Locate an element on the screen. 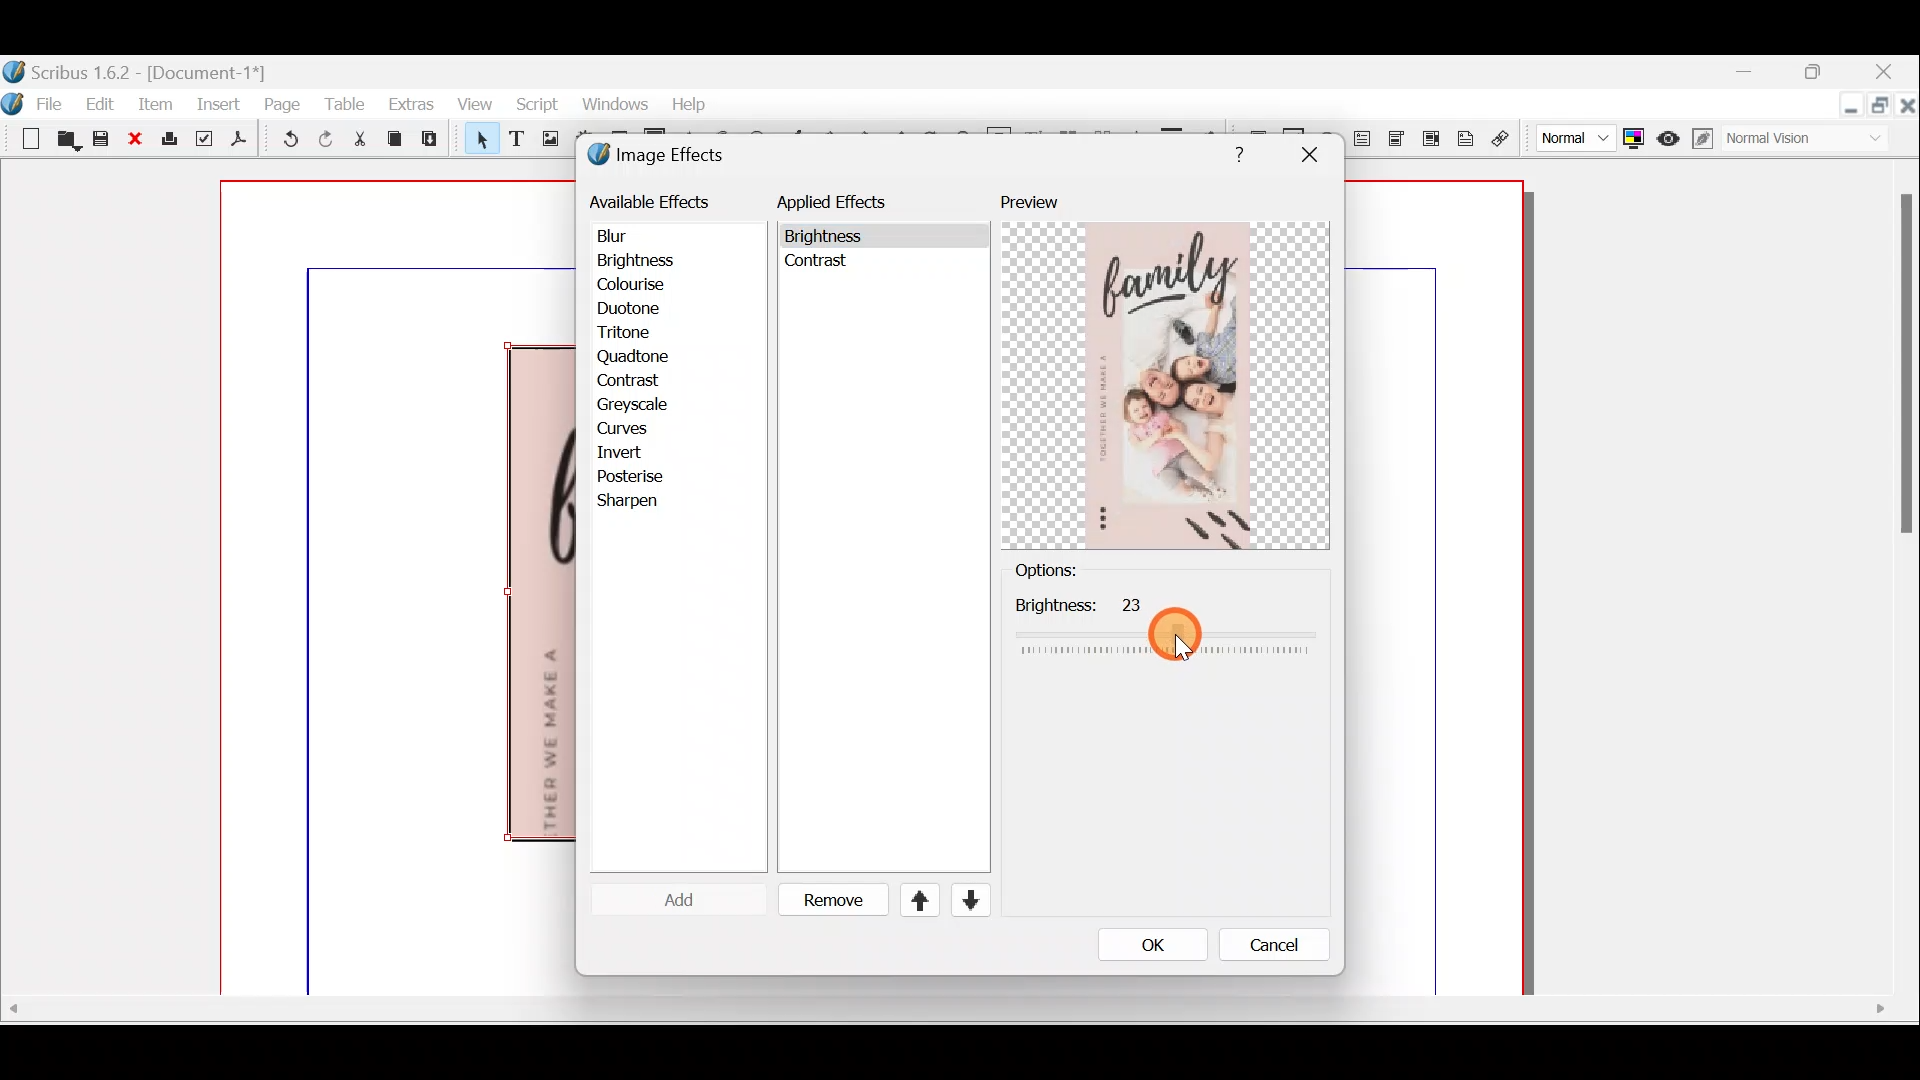 Image resolution: width=1920 pixels, height=1080 pixels. Preflight verifier is located at coordinates (202, 142).